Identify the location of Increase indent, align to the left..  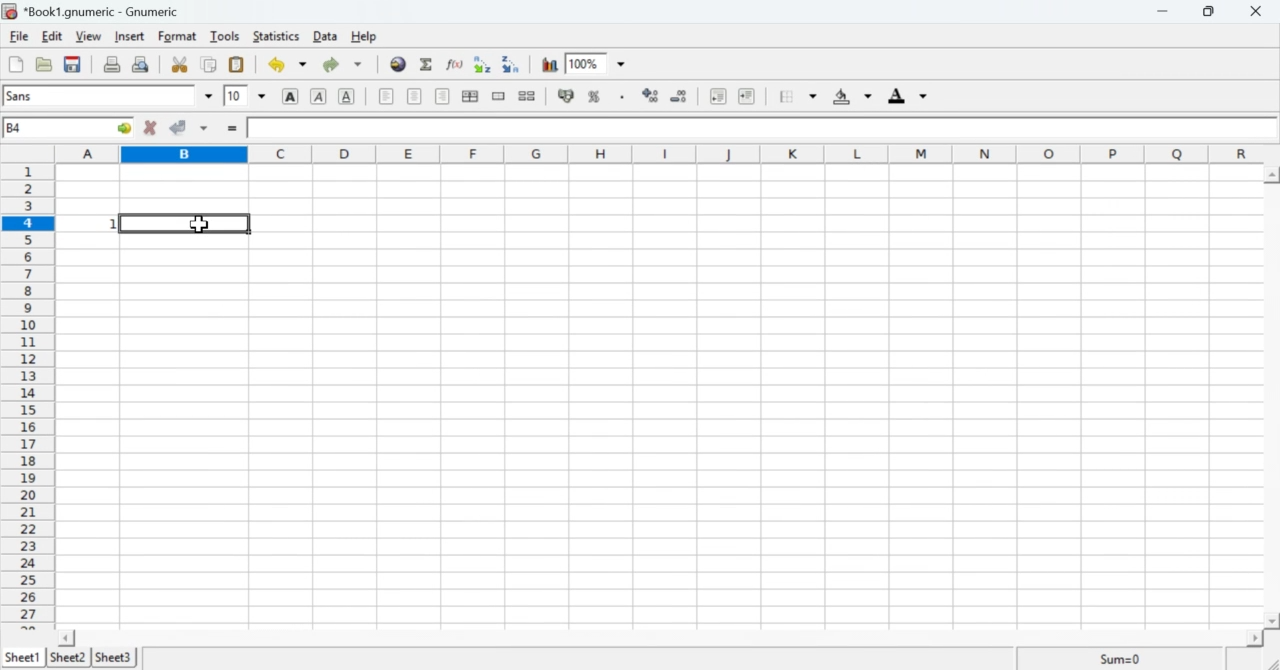
(747, 97).